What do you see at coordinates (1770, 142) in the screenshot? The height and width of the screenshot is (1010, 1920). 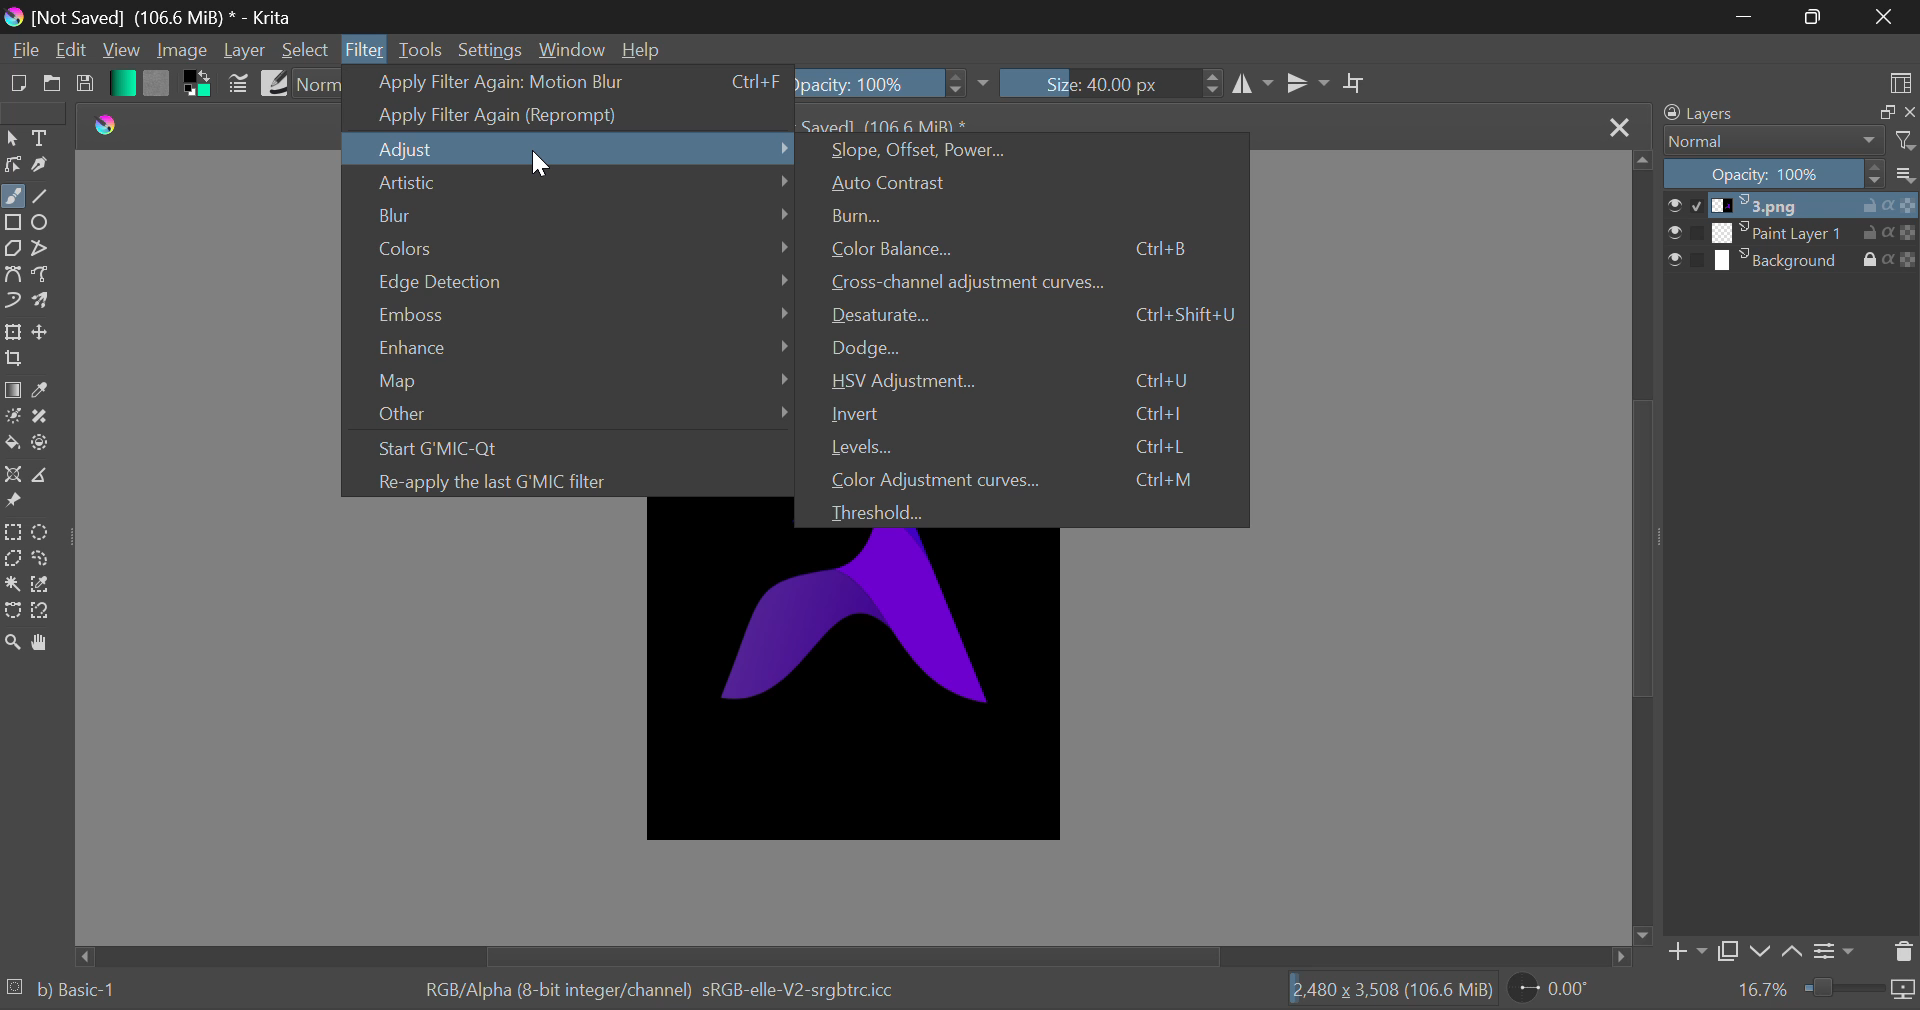 I see `Normal` at bounding box center [1770, 142].